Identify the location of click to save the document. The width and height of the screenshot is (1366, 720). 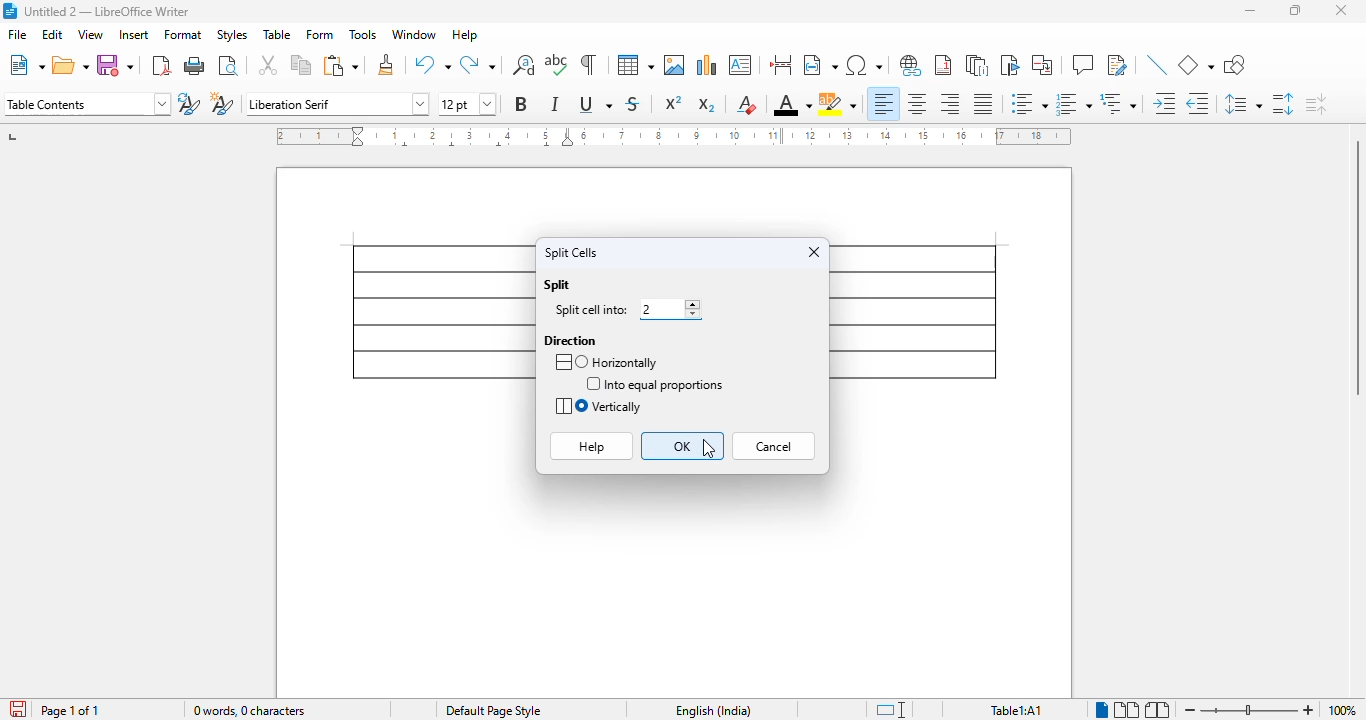
(18, 709).